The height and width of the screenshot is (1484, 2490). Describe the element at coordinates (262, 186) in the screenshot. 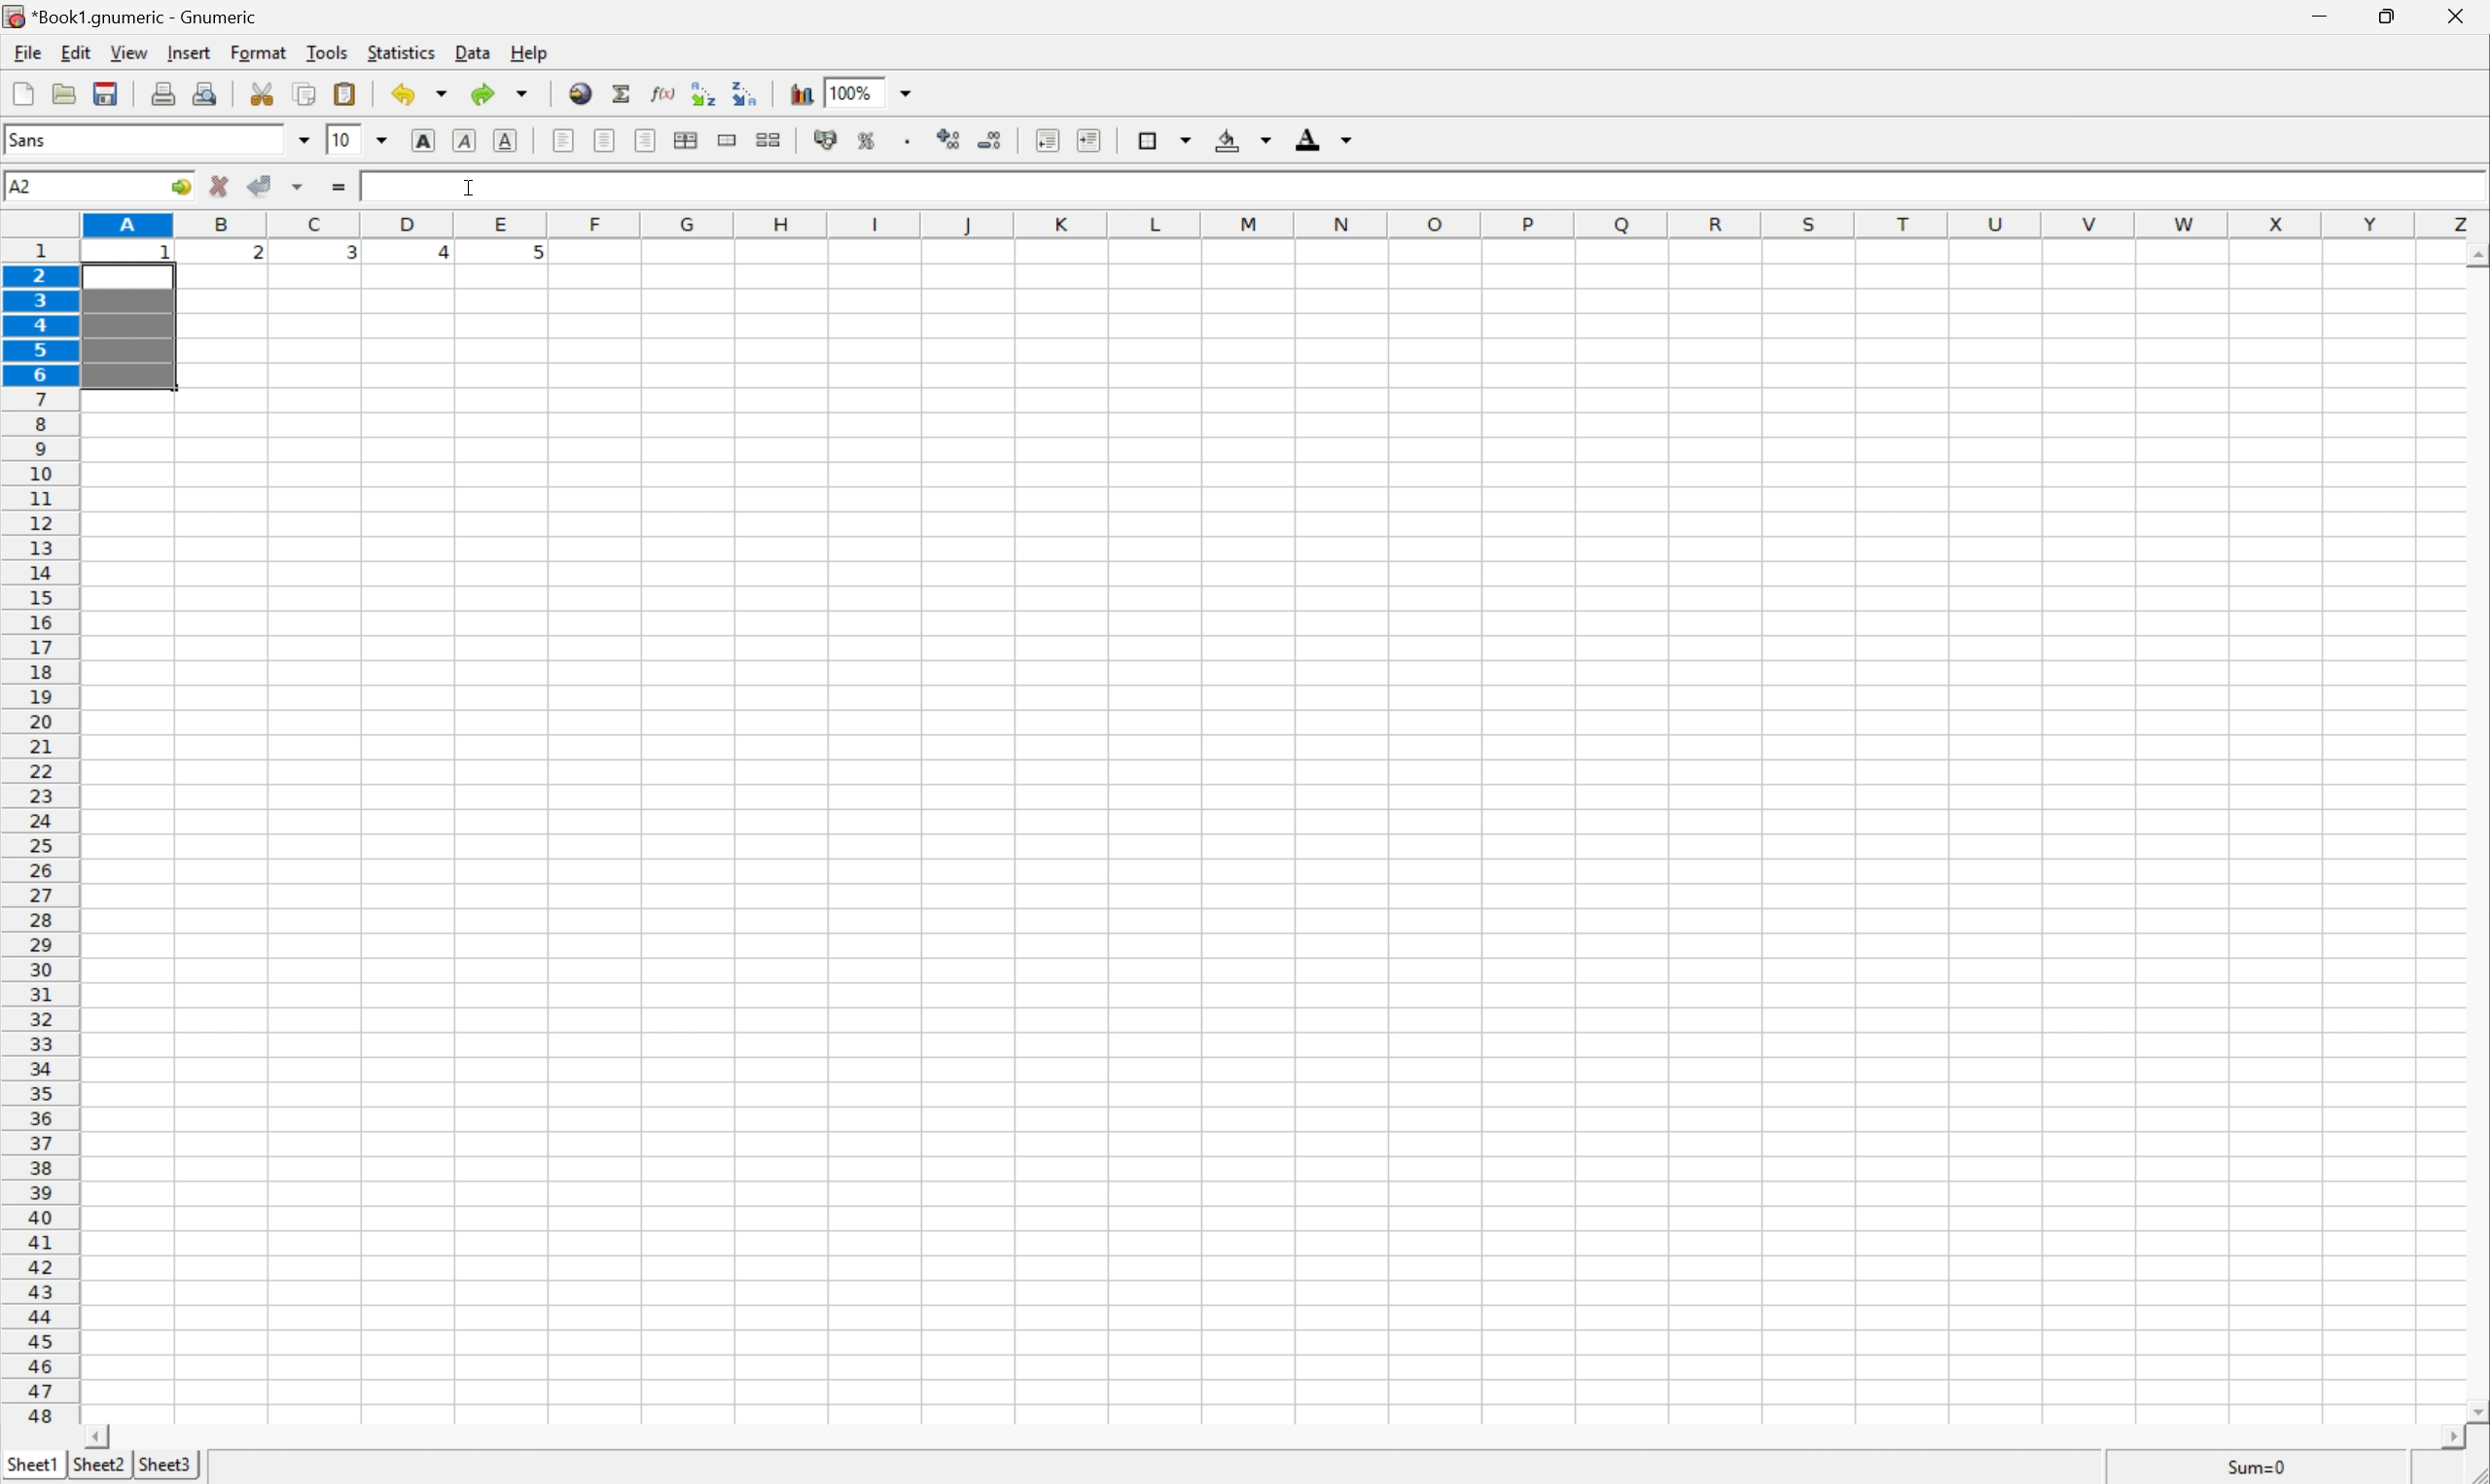

I see `accept changes` at that location.